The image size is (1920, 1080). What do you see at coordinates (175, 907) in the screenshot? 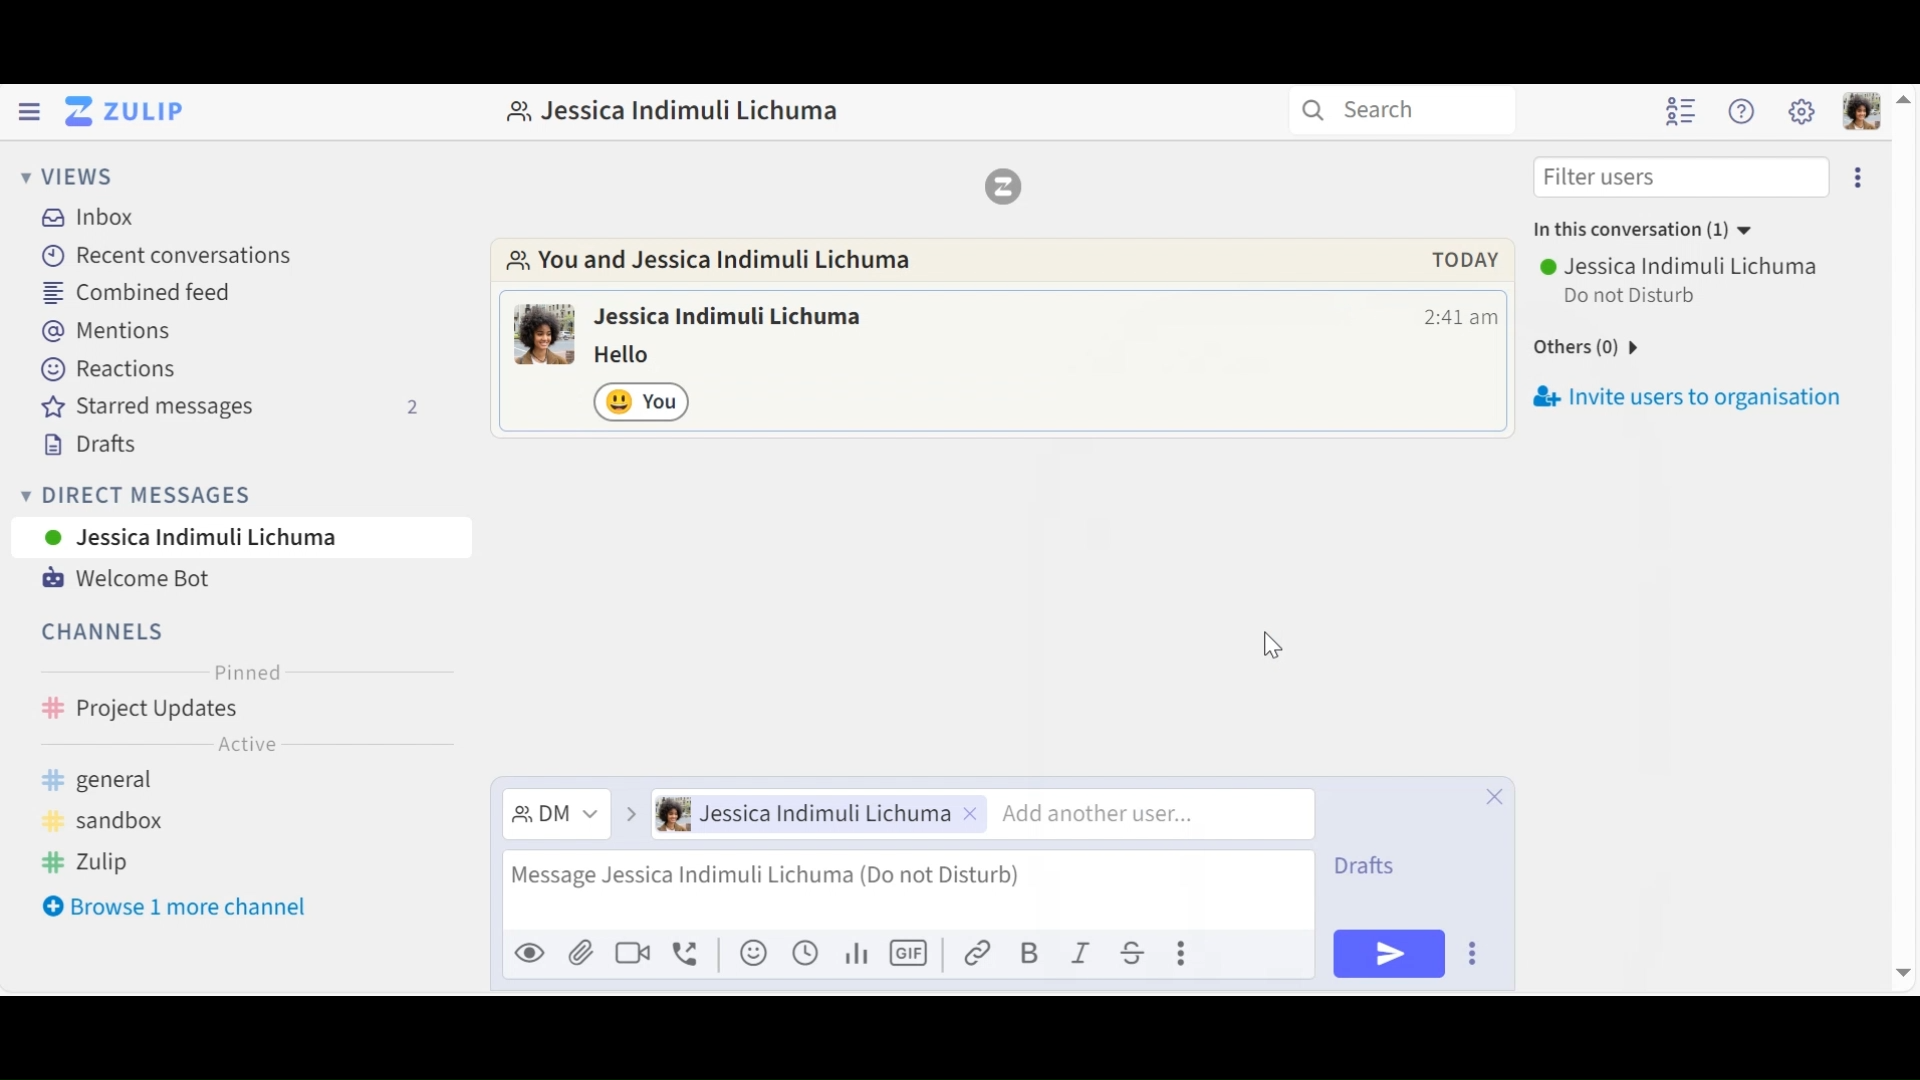
I see `Browse more channel` at bounding box center [175, 907].